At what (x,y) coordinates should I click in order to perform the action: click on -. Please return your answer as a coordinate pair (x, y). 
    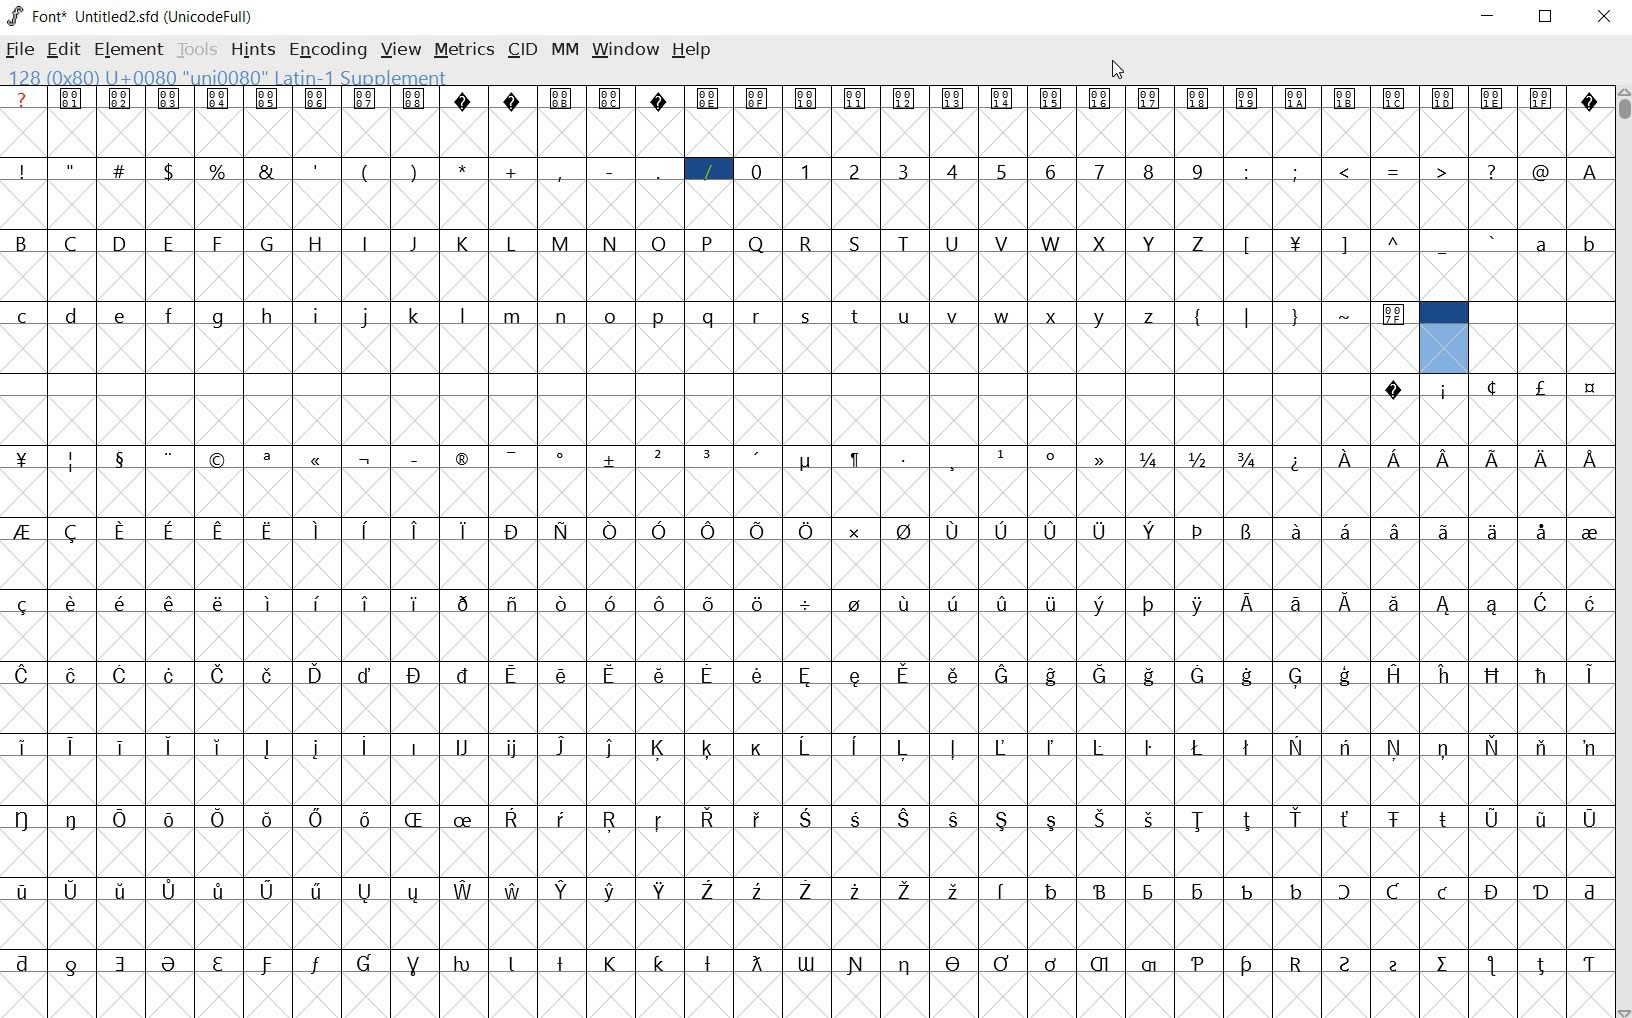
    Looking at the image, I should click on (609, 170).